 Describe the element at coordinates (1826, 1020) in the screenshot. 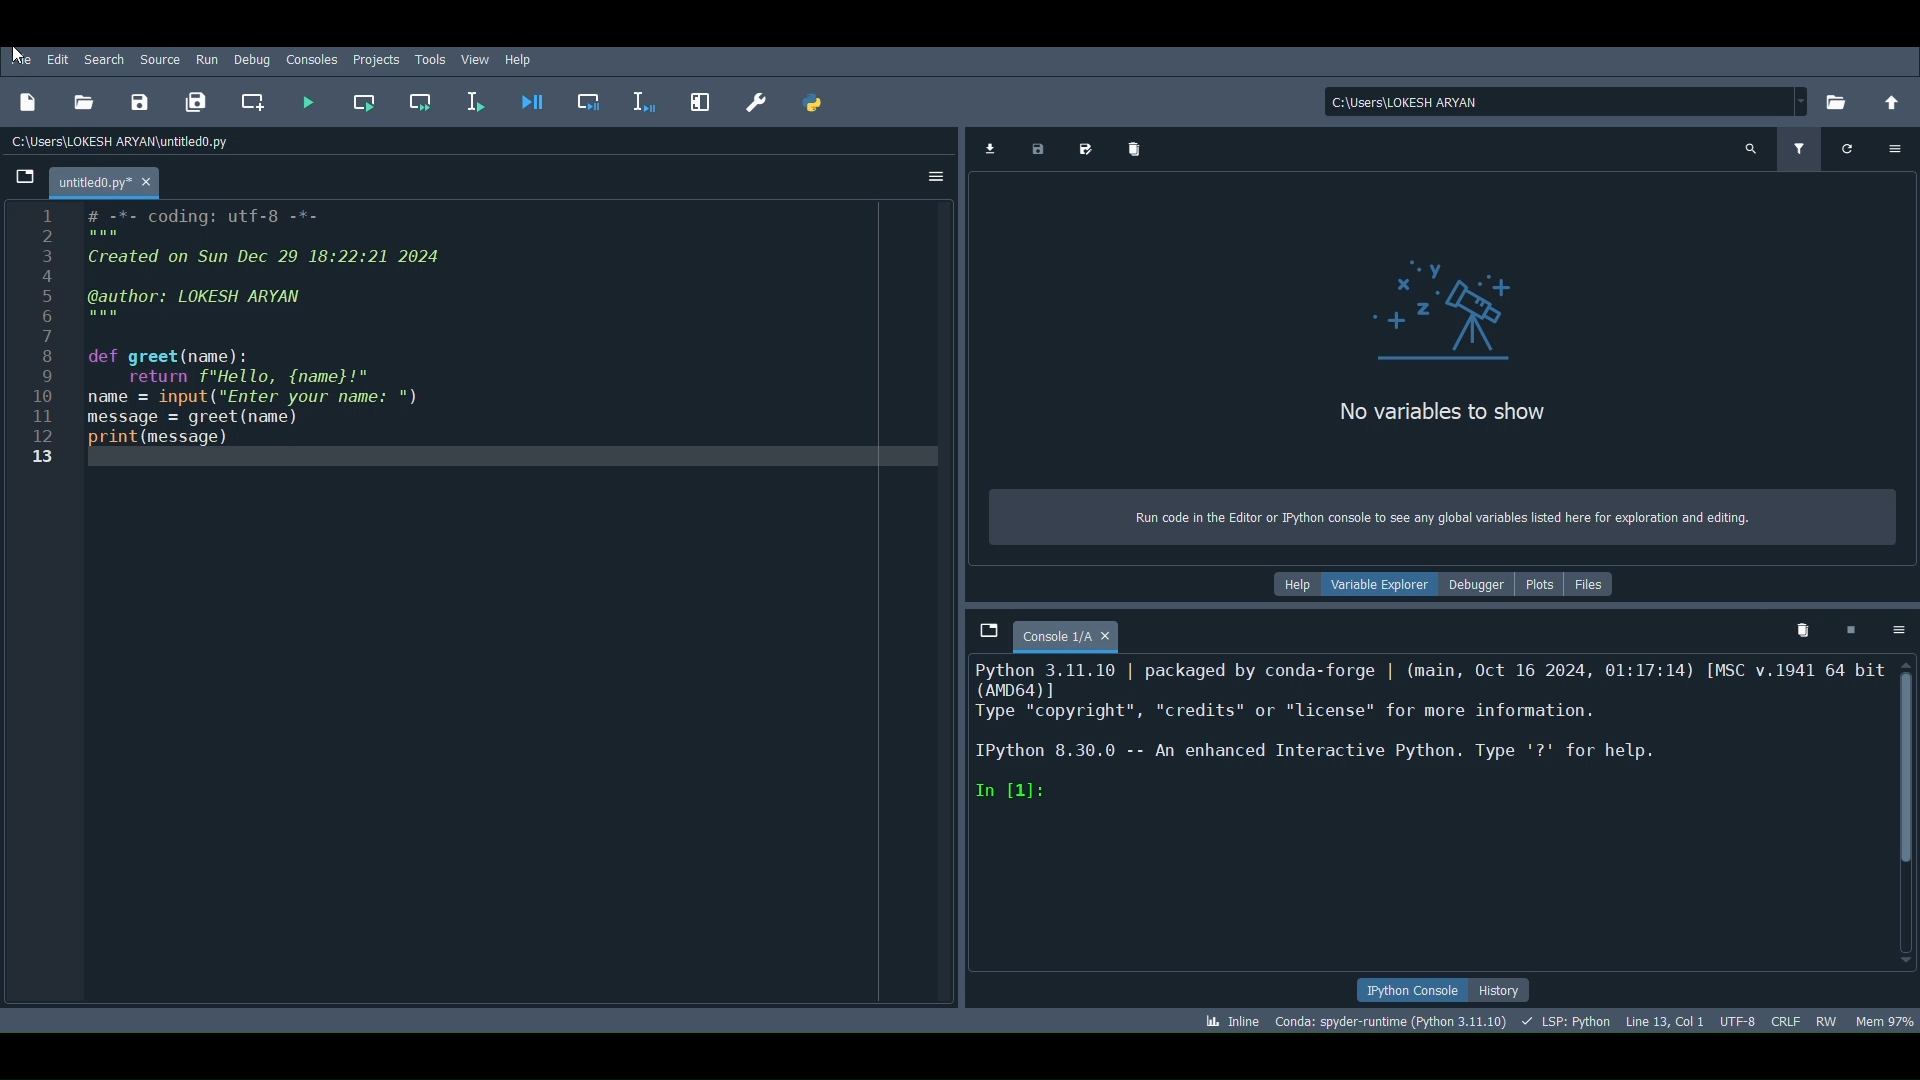

I see `File permissions` at that location.